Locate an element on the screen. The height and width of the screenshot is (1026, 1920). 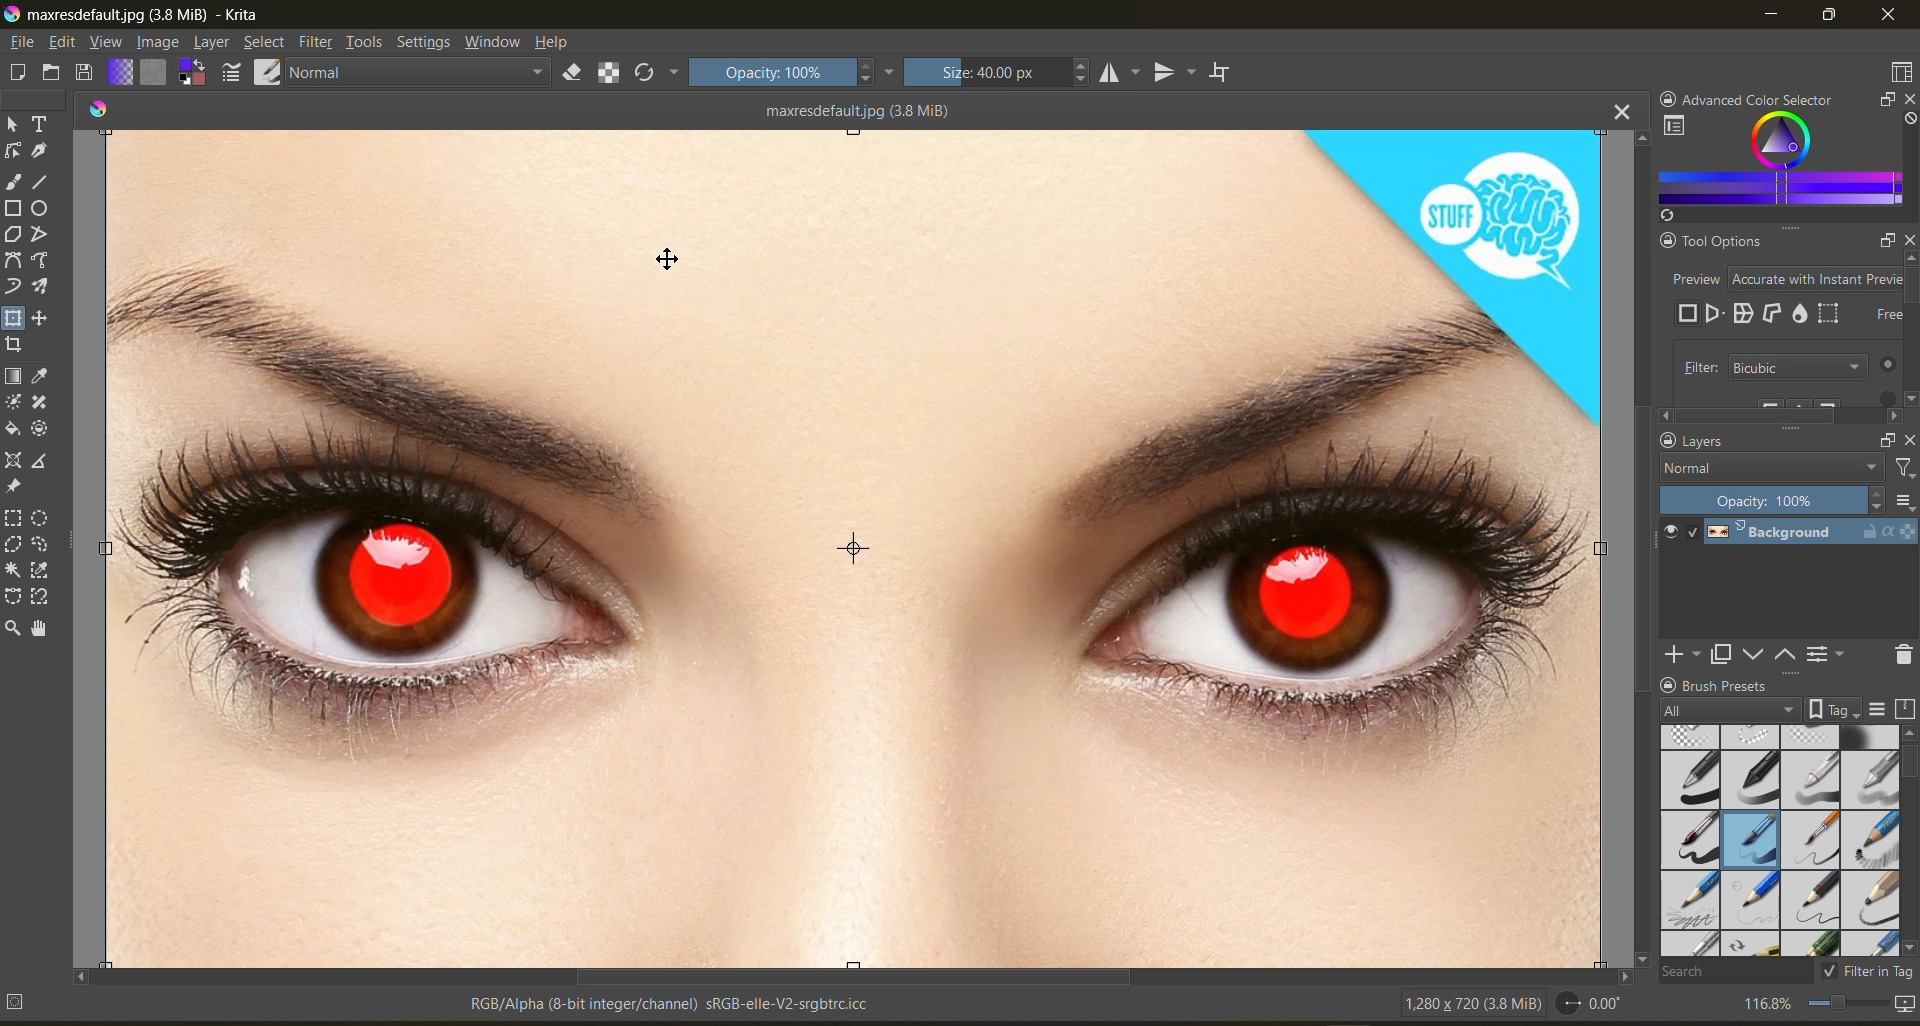
settings is located at coordinates (427, 45).